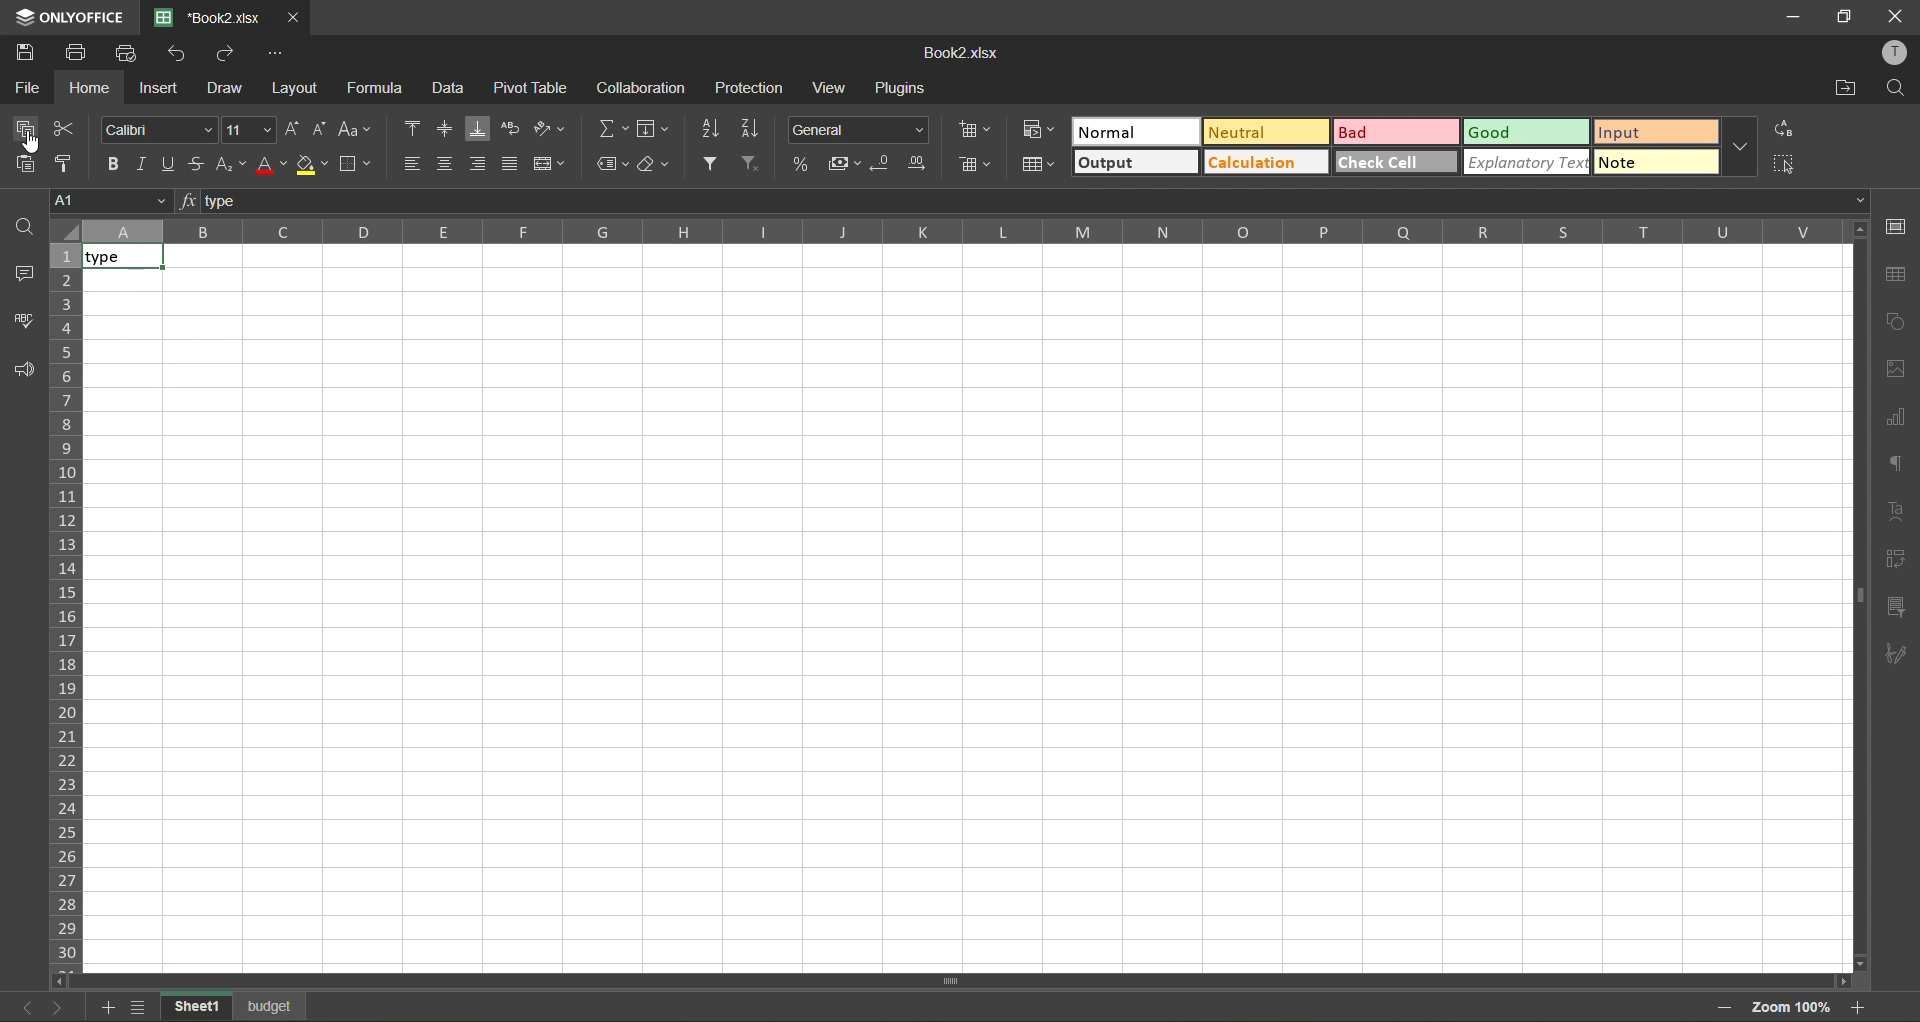 The image size is (1920, 1022). Describe the element at coordinates (161, 91) in the screenshot. I see `insert` at that location.